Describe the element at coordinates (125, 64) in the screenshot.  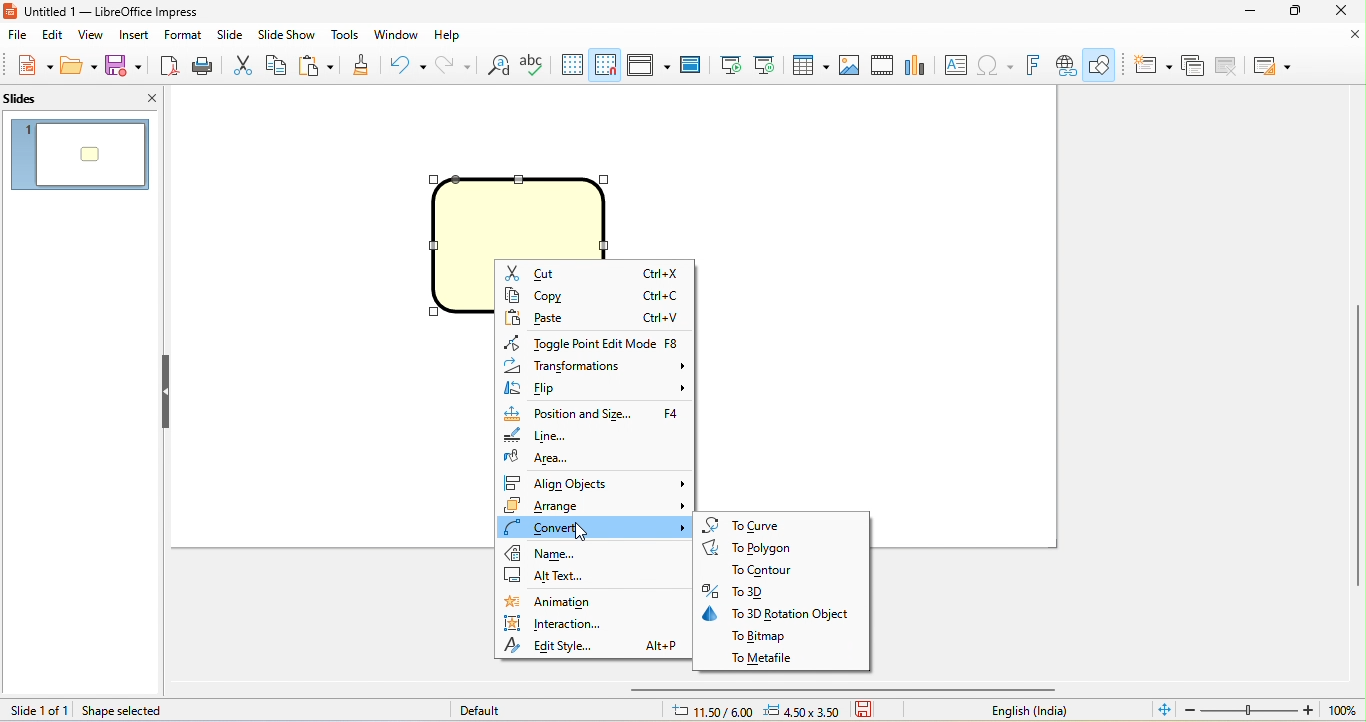
I see `save` at that location.